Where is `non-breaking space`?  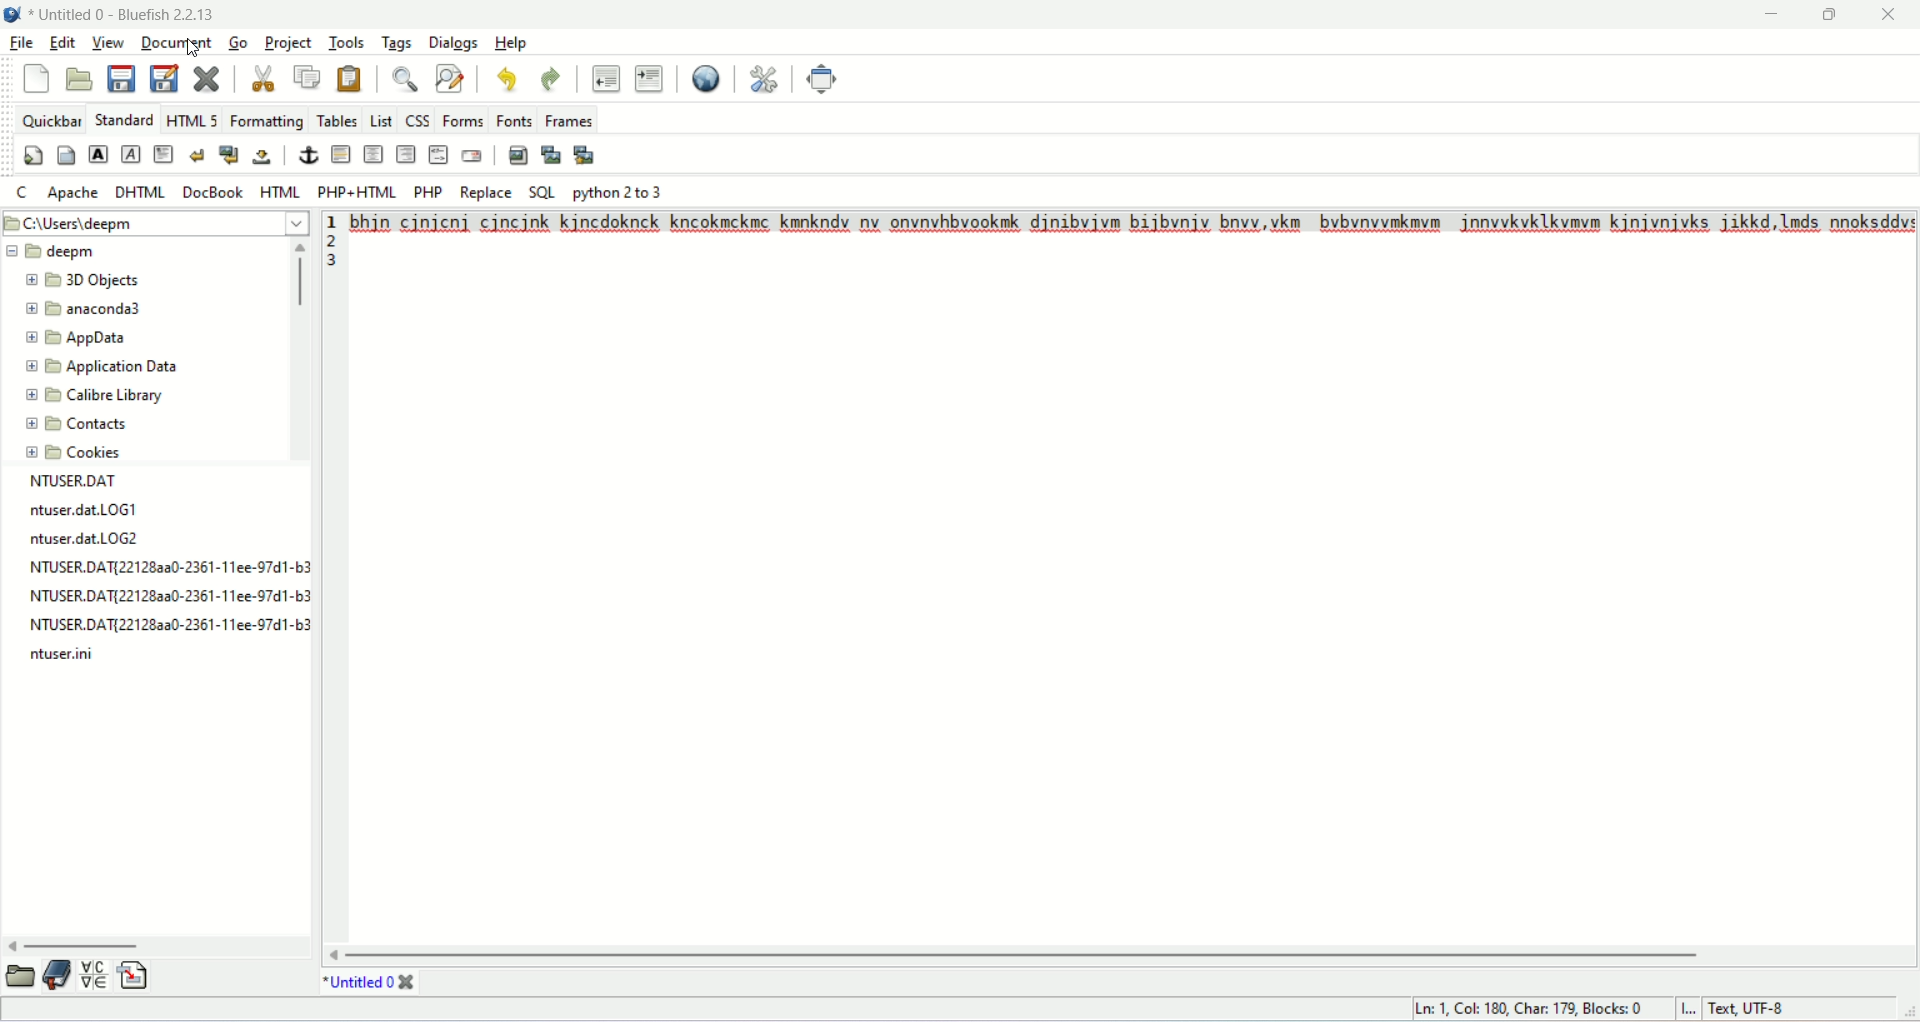 non-breaking space is located at coordinates (266, 159).